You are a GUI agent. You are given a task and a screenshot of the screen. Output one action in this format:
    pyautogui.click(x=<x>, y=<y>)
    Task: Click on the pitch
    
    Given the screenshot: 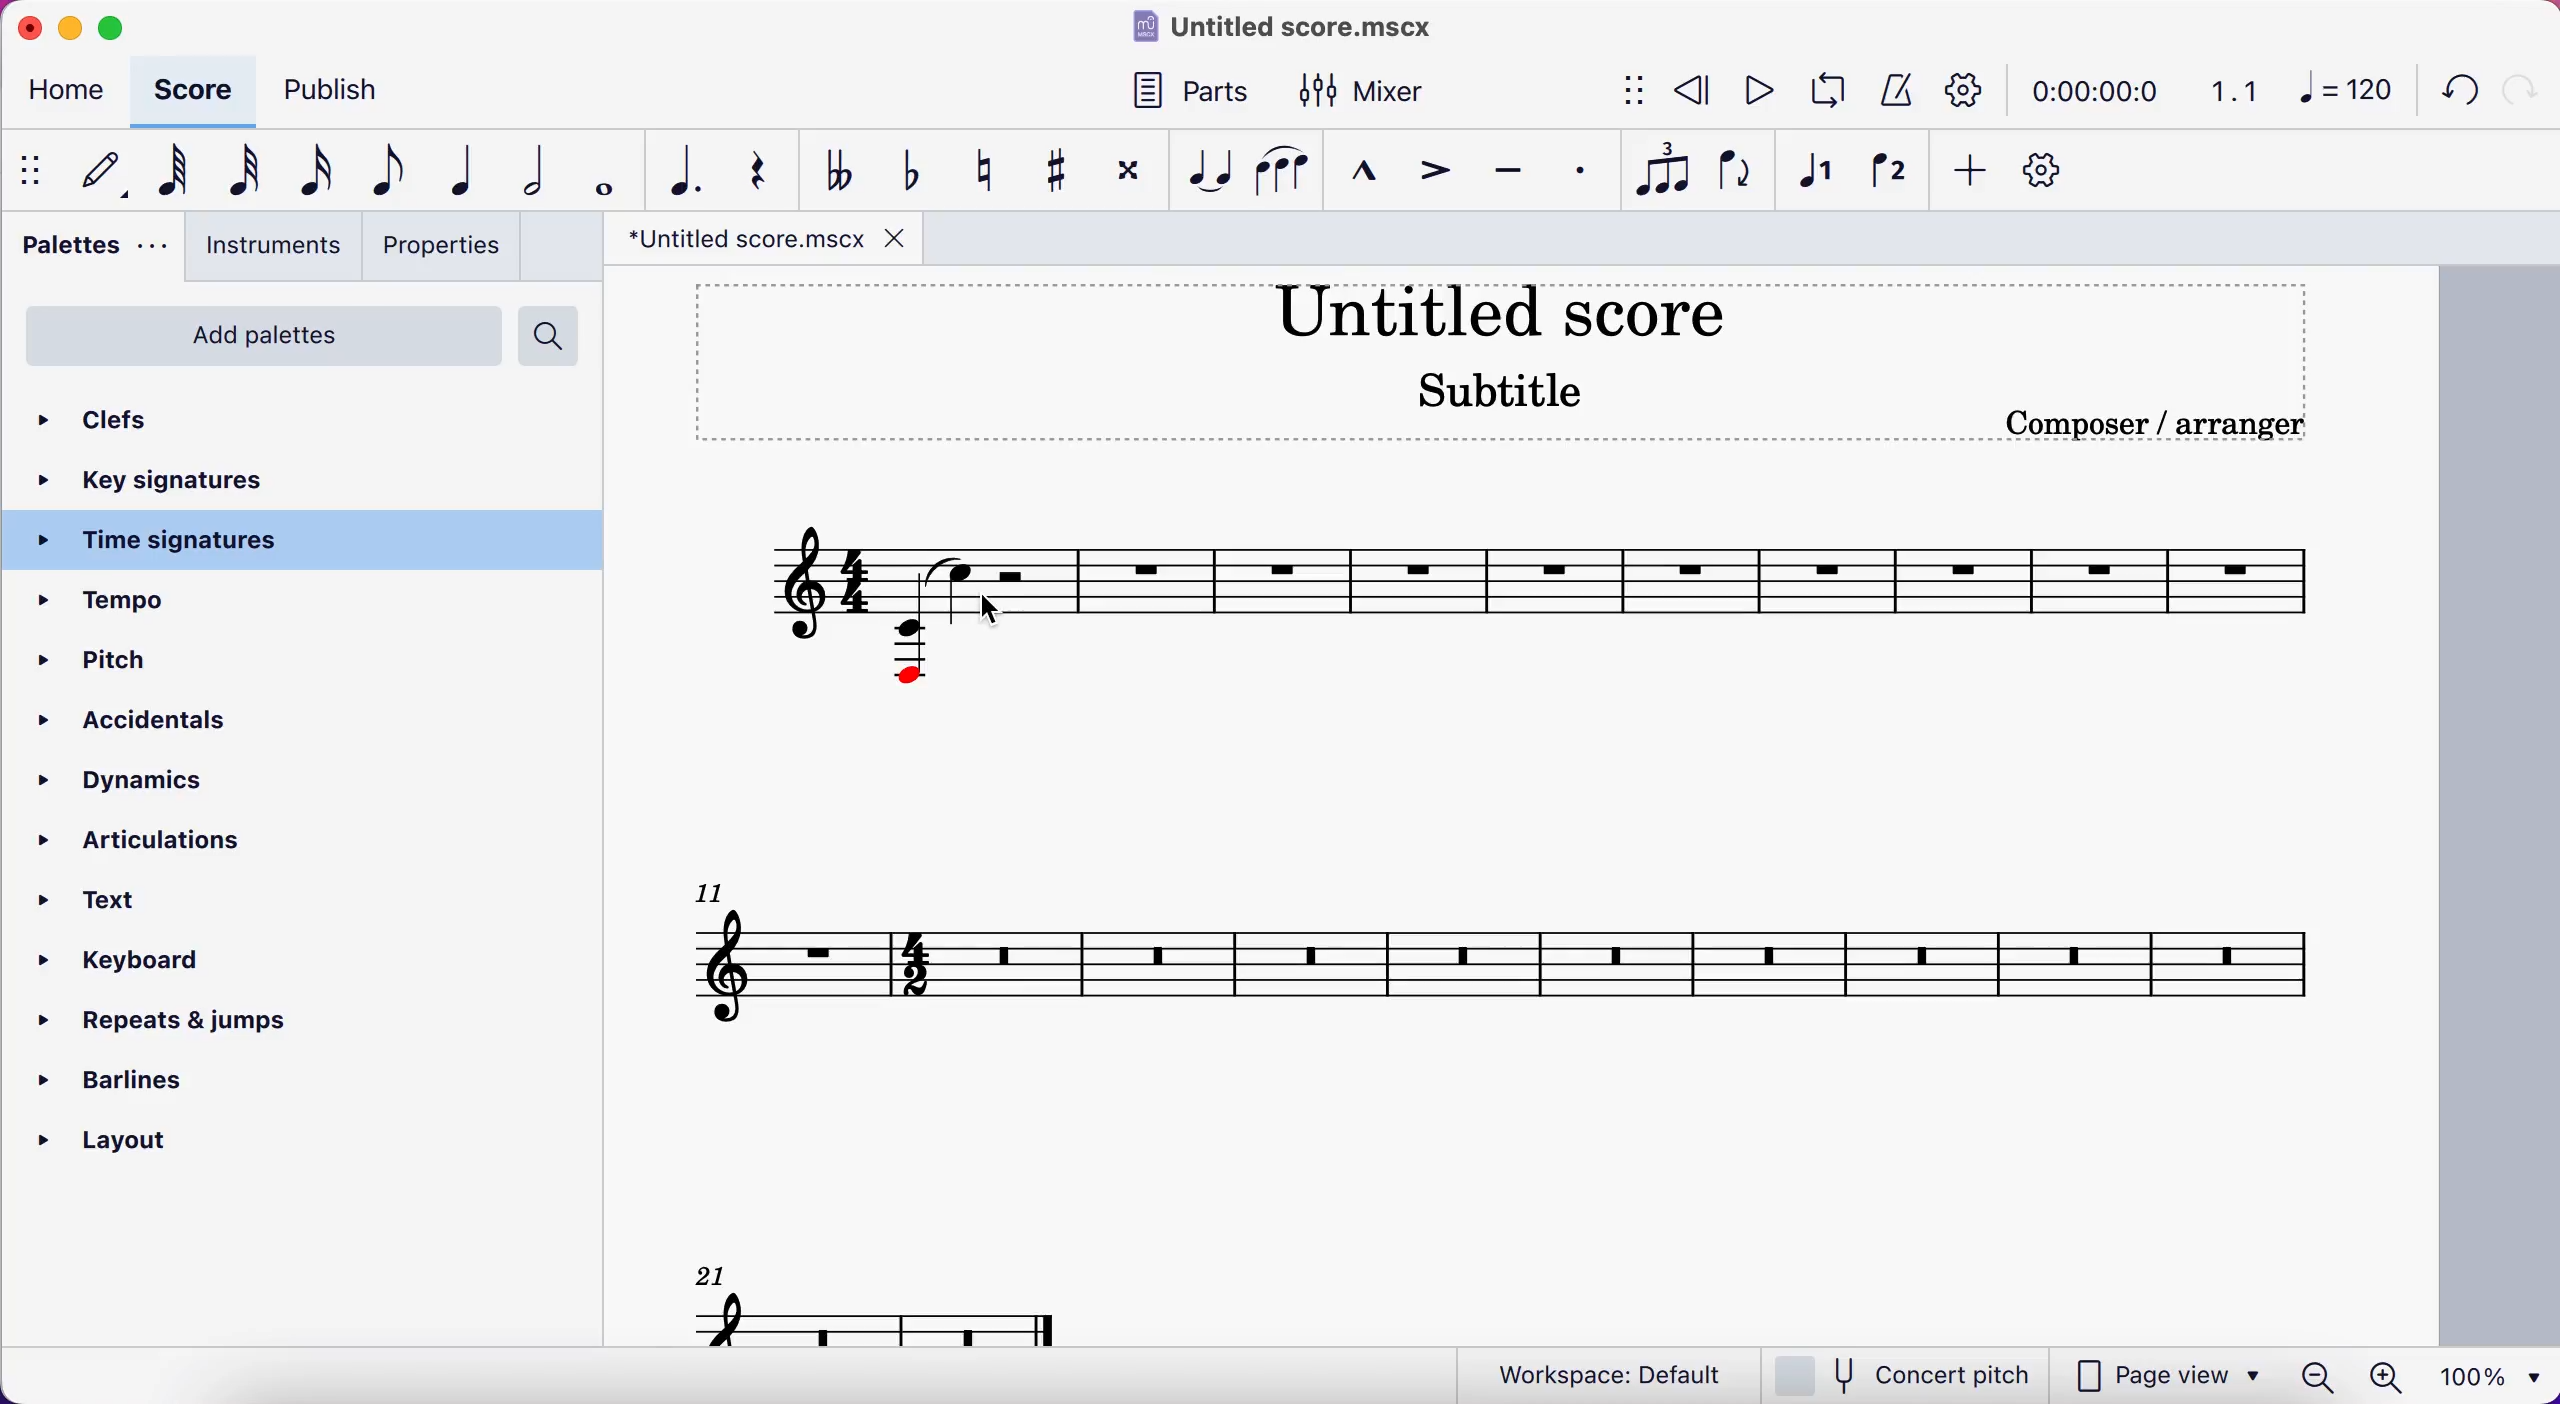 What is the action you would take?
    pyautogui.click(x=134, y=663)
    